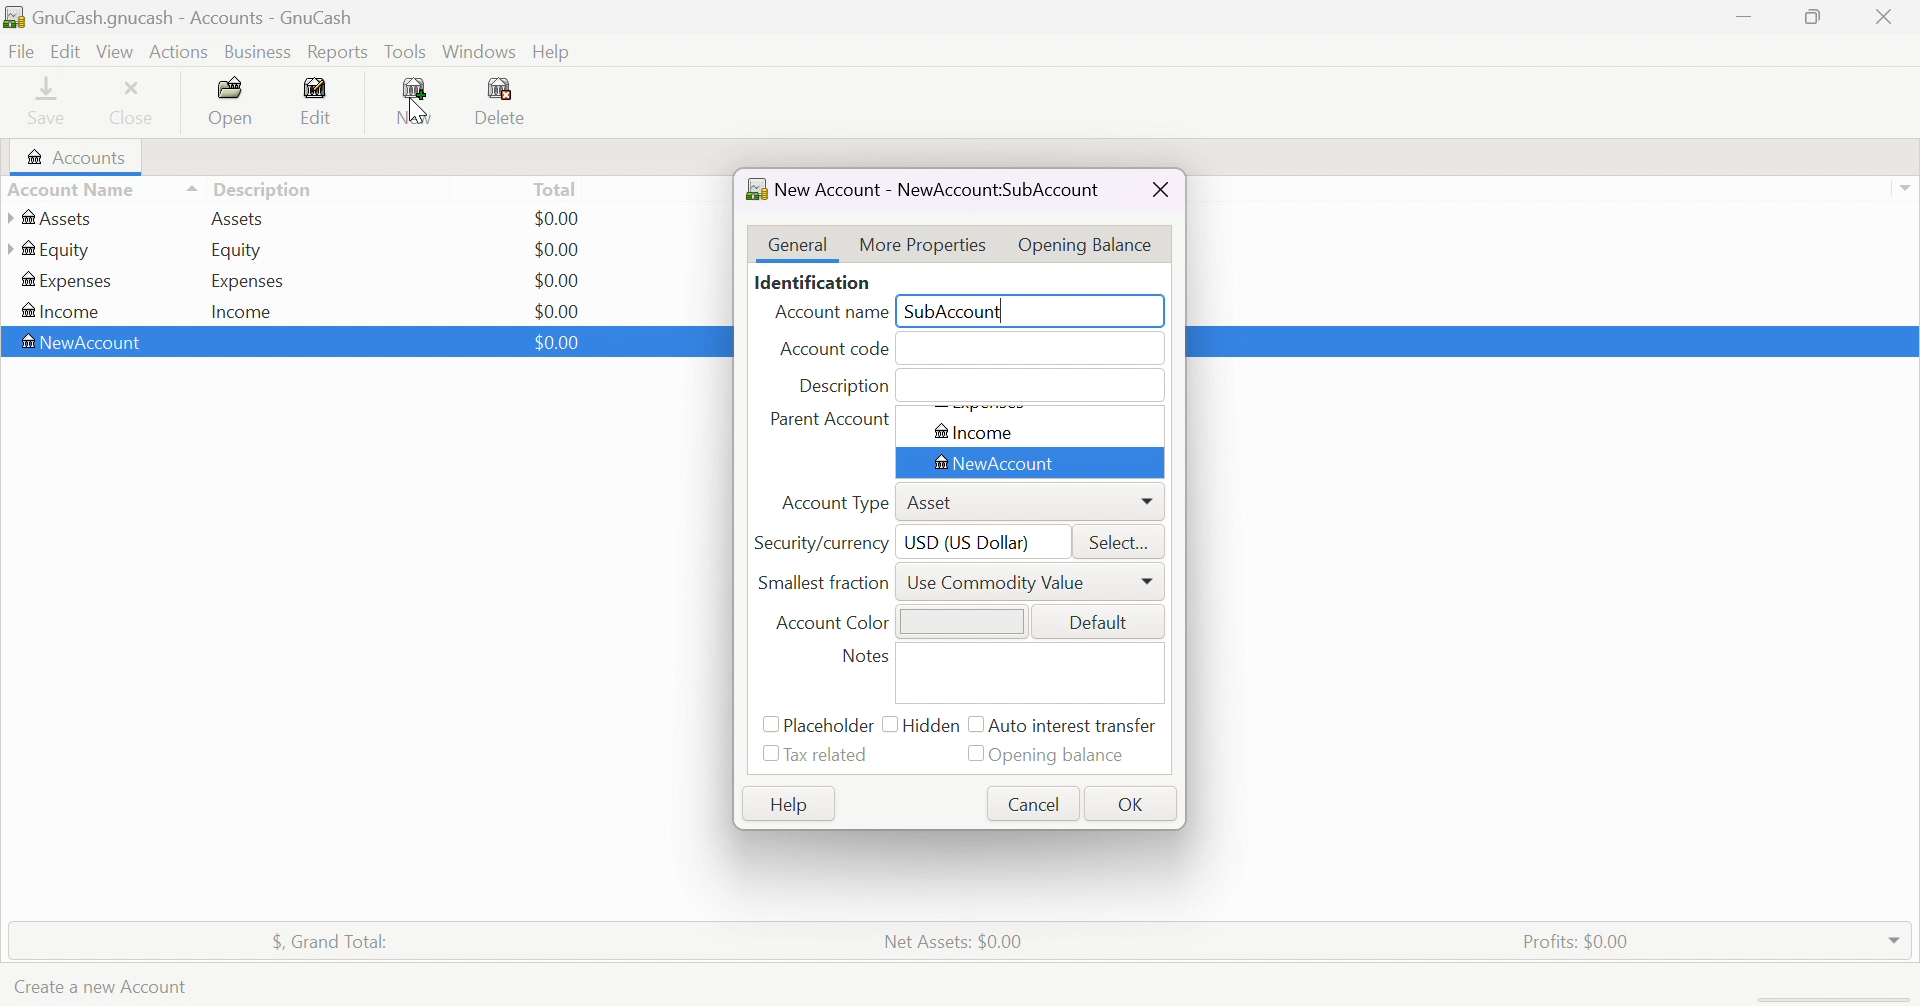 The width and height of the screenshot is (1920, 1006). Describe the element at coordinates (242, 220) in the screenshot. I see `Assets` at that location.